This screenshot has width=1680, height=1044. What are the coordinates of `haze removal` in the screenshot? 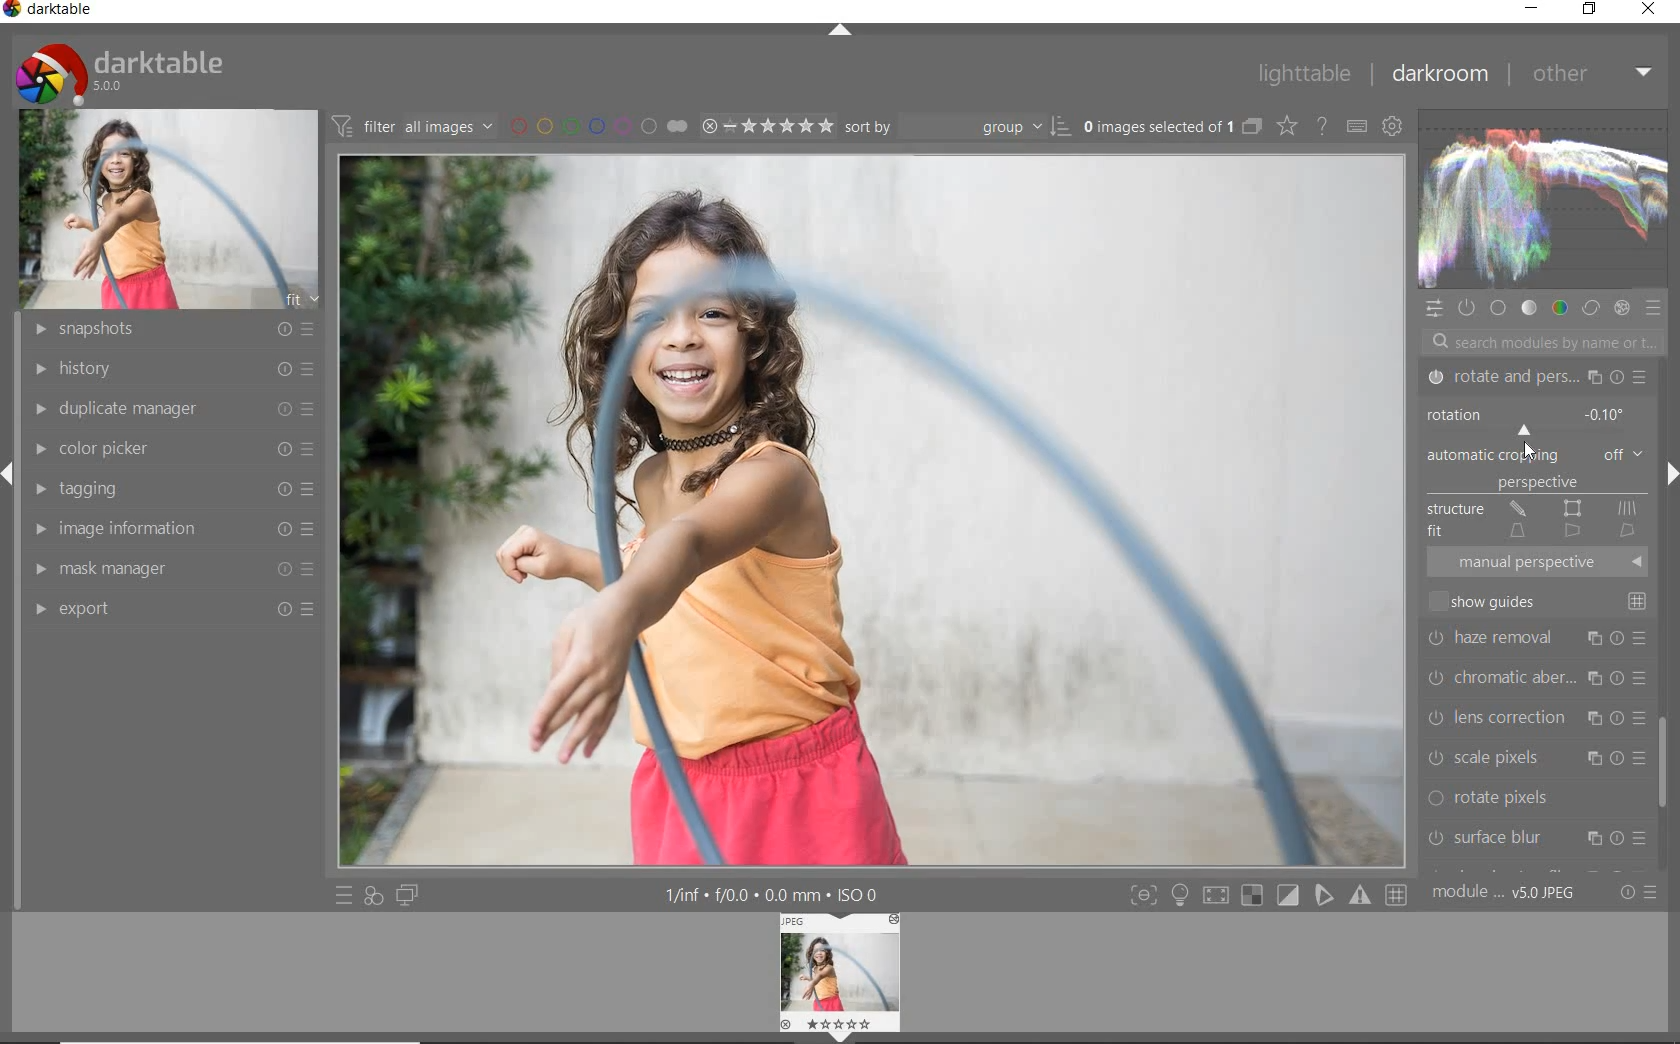 It's located at (1538, 637).